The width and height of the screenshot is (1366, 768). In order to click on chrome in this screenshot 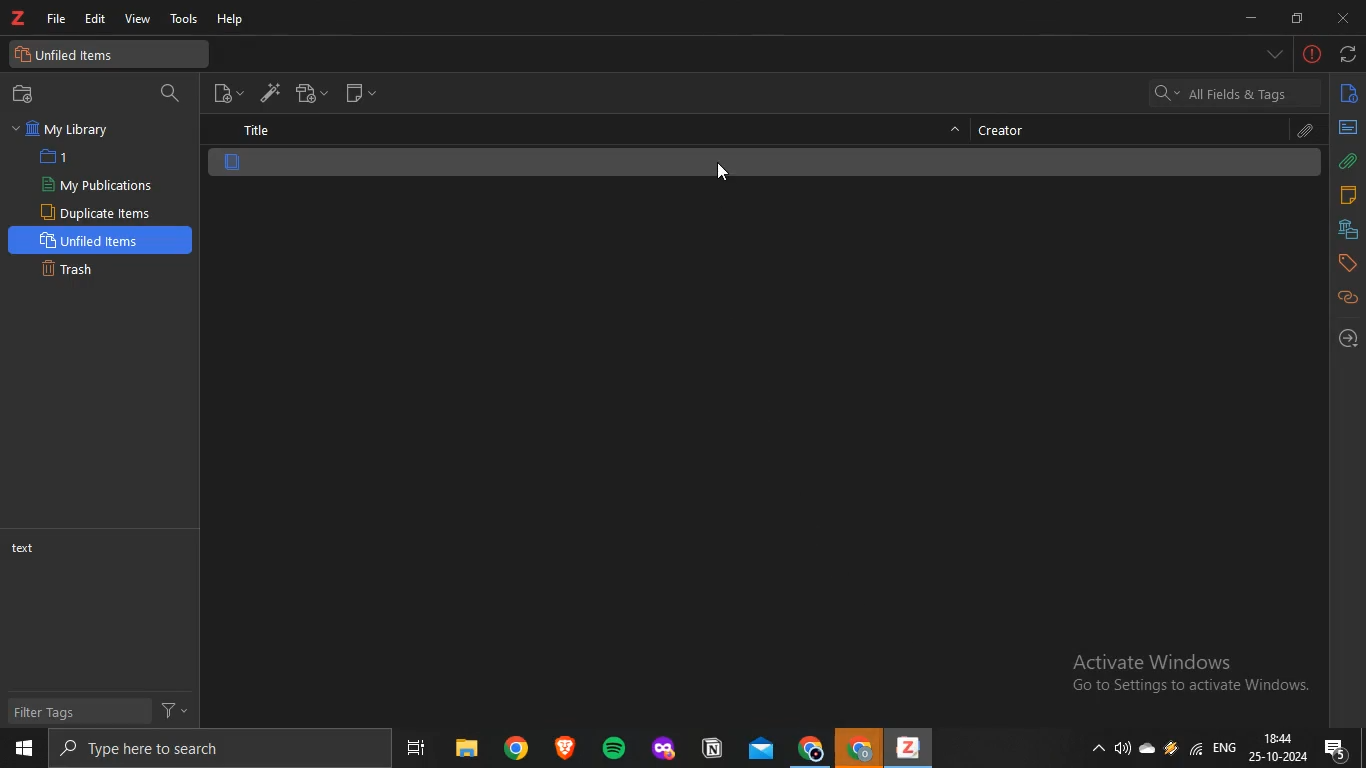, I will do `click(807, 747)`.